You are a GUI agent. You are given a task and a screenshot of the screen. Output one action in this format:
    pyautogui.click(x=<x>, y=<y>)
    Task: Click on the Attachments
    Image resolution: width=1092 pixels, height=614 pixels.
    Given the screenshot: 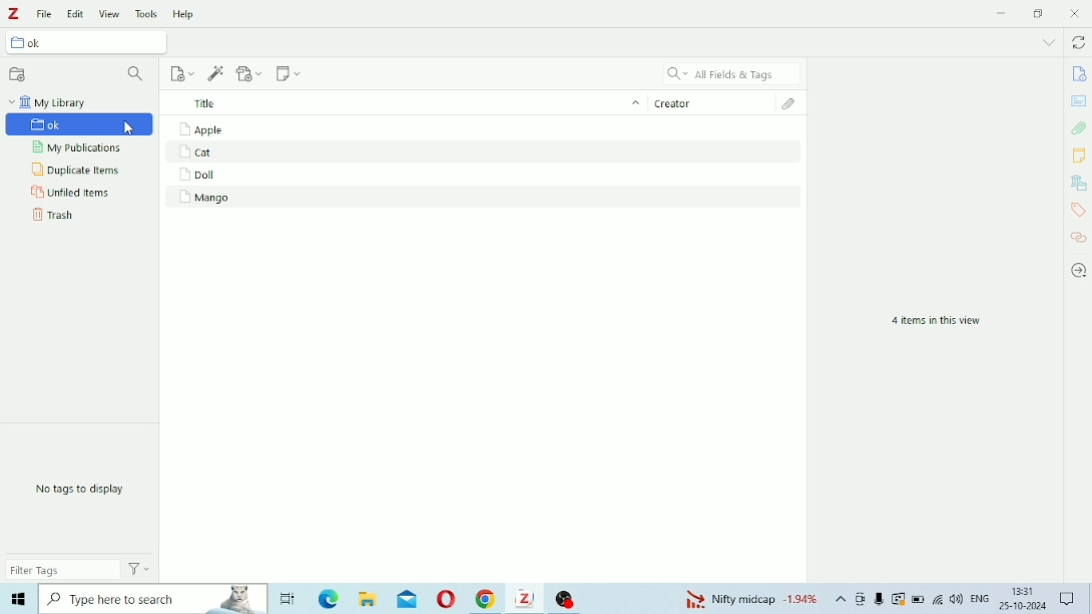 What is the action you would take?
    pyautogui.click(x=1079, y=128)
    